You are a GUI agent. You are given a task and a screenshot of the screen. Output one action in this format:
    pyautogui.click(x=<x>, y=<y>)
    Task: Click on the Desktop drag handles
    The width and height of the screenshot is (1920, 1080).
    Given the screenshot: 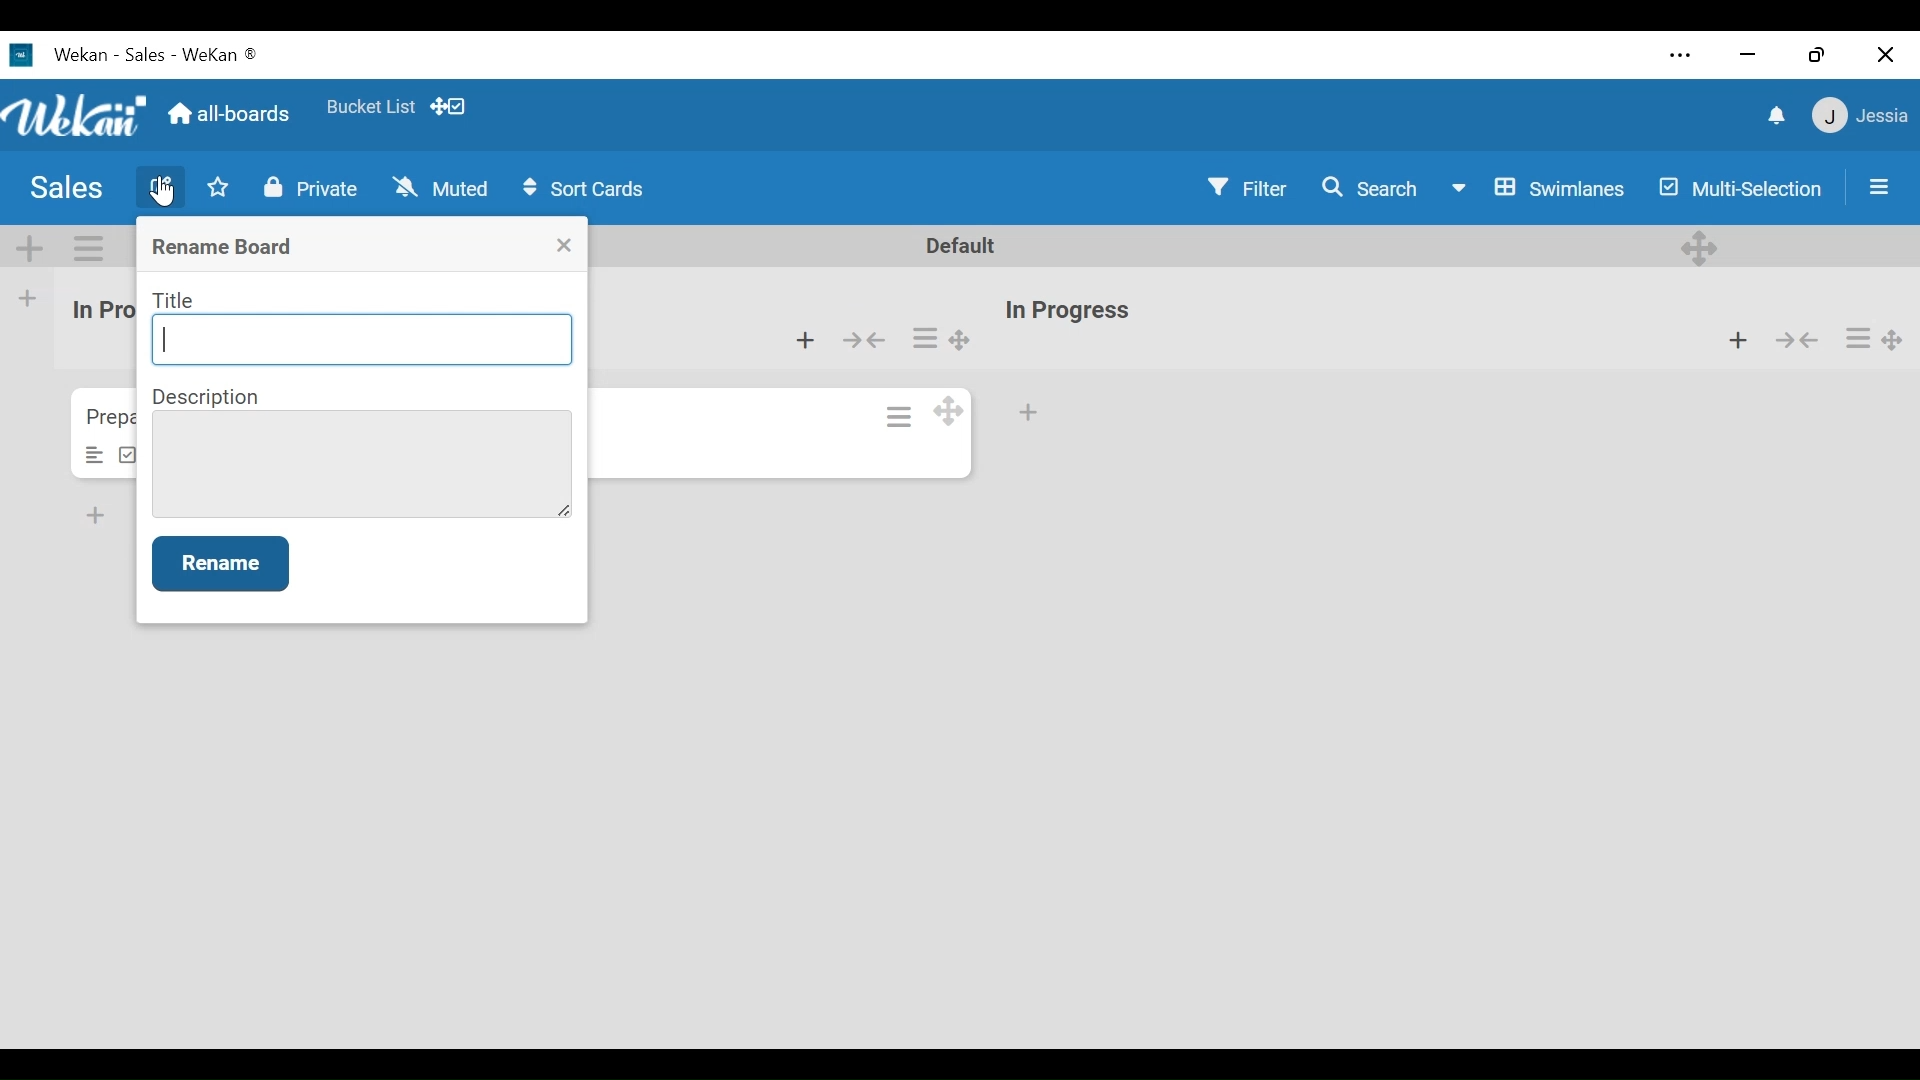 What is the action you would take?
    pyautogui.click(x=1893, y=342)
    